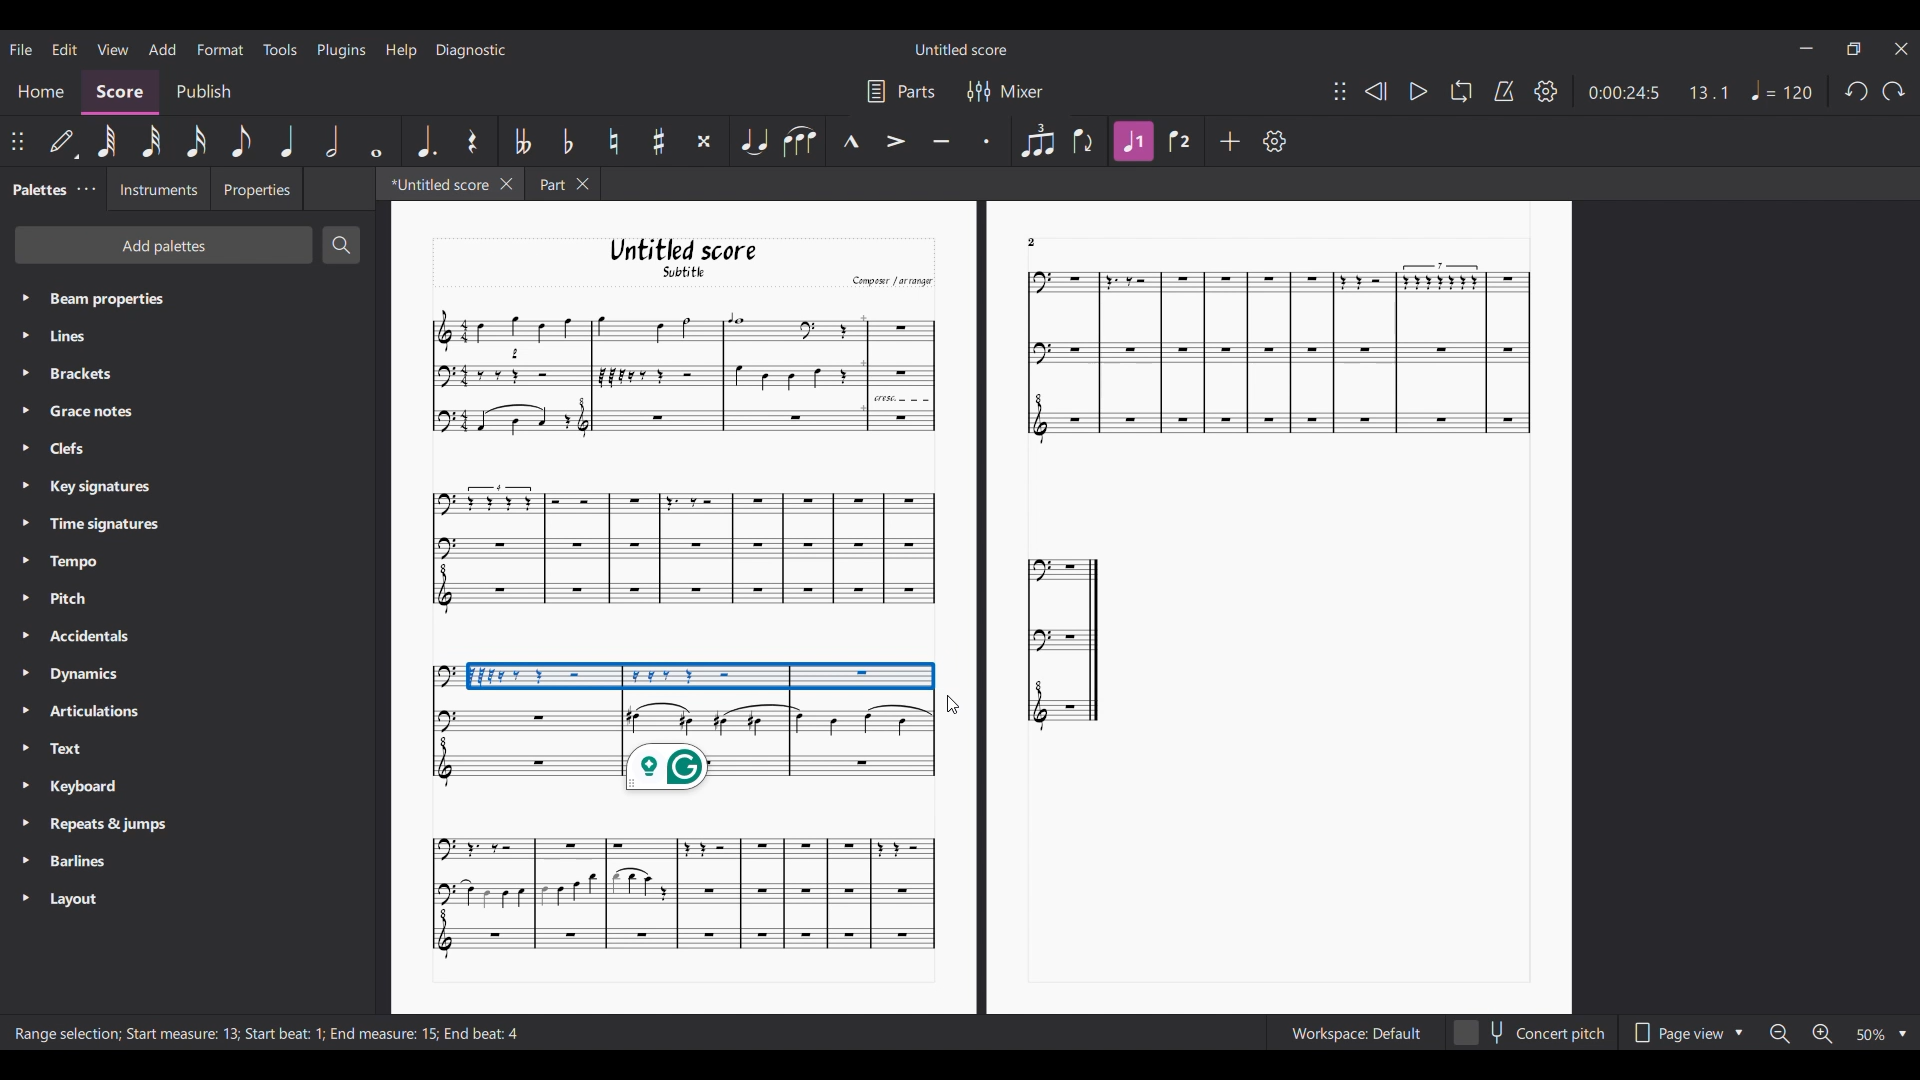  What do you see at coordinates (401, 50) in the screenshot?
I see `Help menu` at bounding box center [401, 50].